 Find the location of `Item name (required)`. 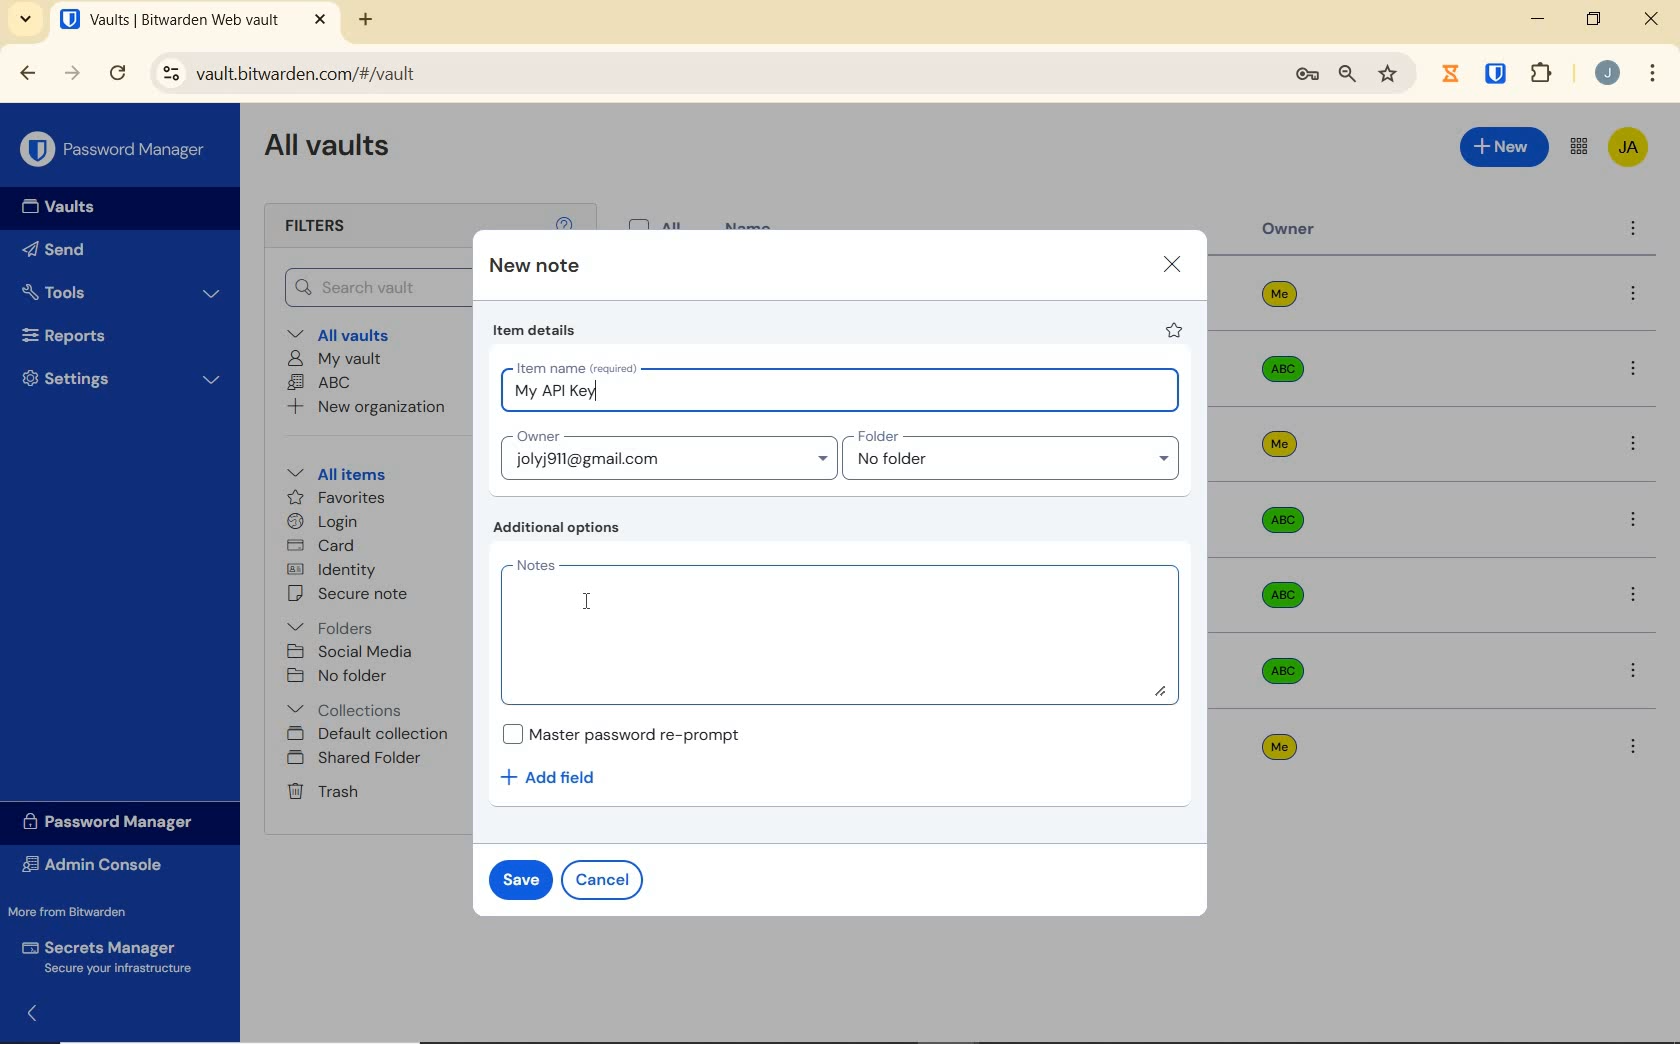

Item name (required) is located at coordinates (575, 365).